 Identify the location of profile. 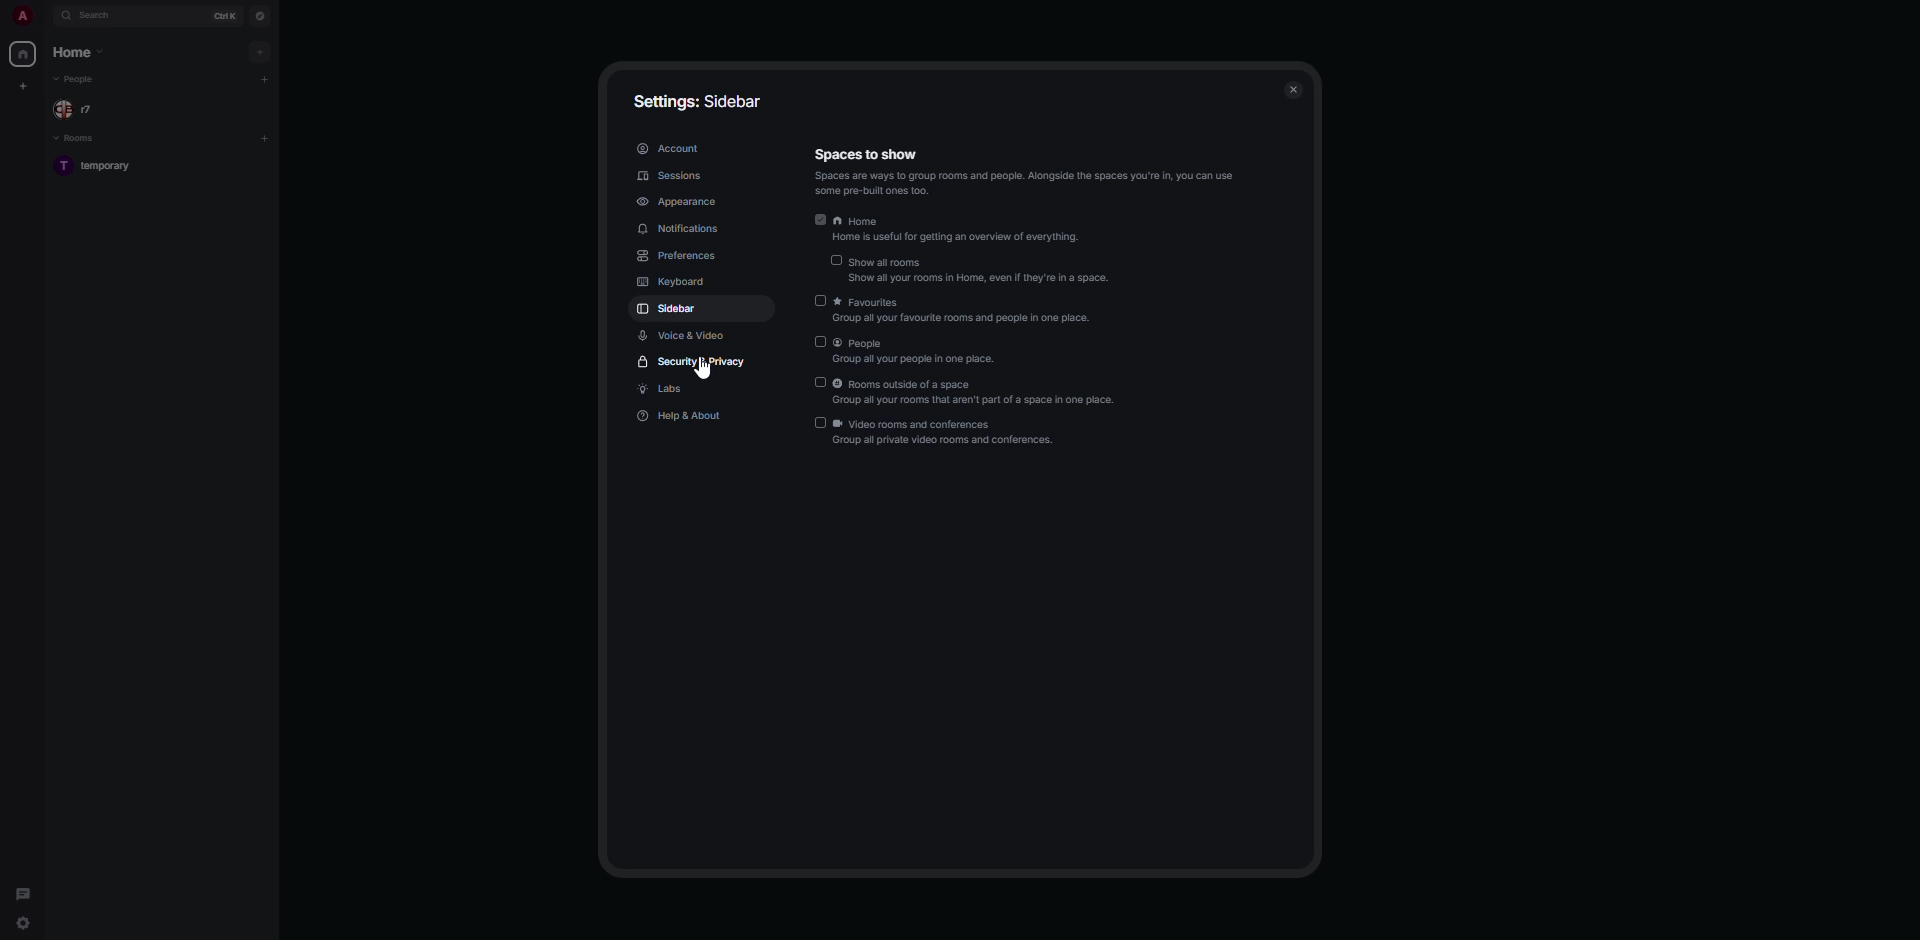
(22, 15).